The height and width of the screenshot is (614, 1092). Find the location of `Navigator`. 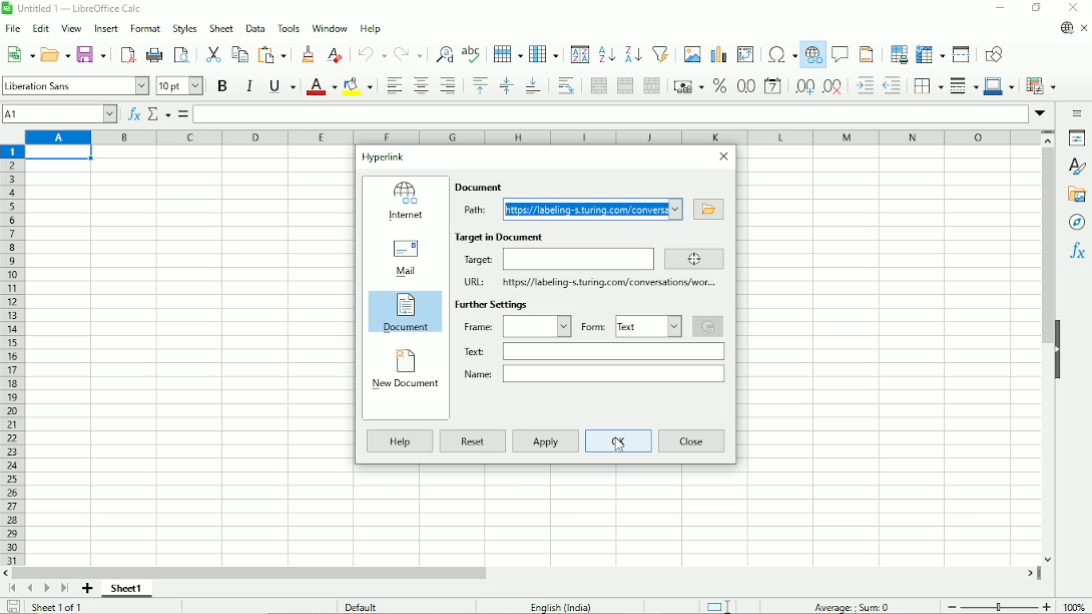

Navigator is located at coordinates (1077, 224).